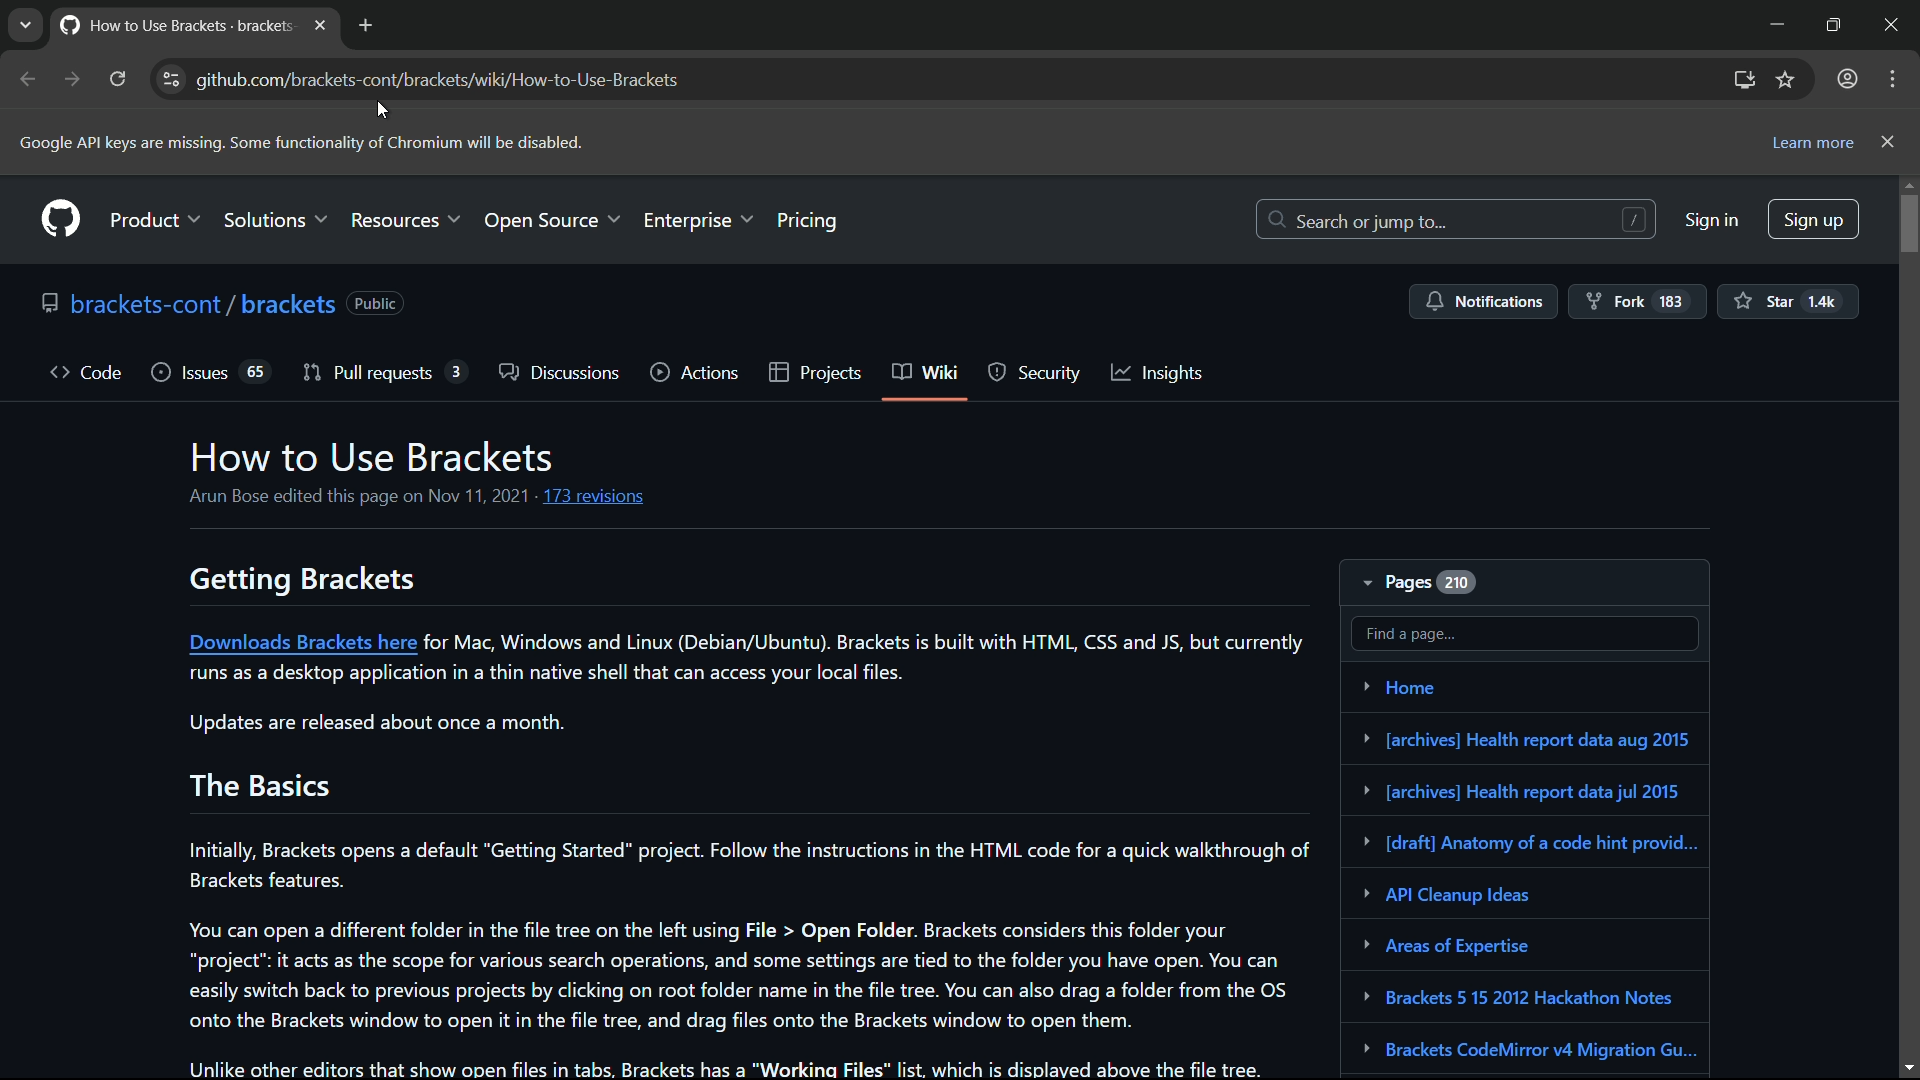 The width and height of the screenshot is (1920, 1080). I want to click on close tab, so click(322, 24).